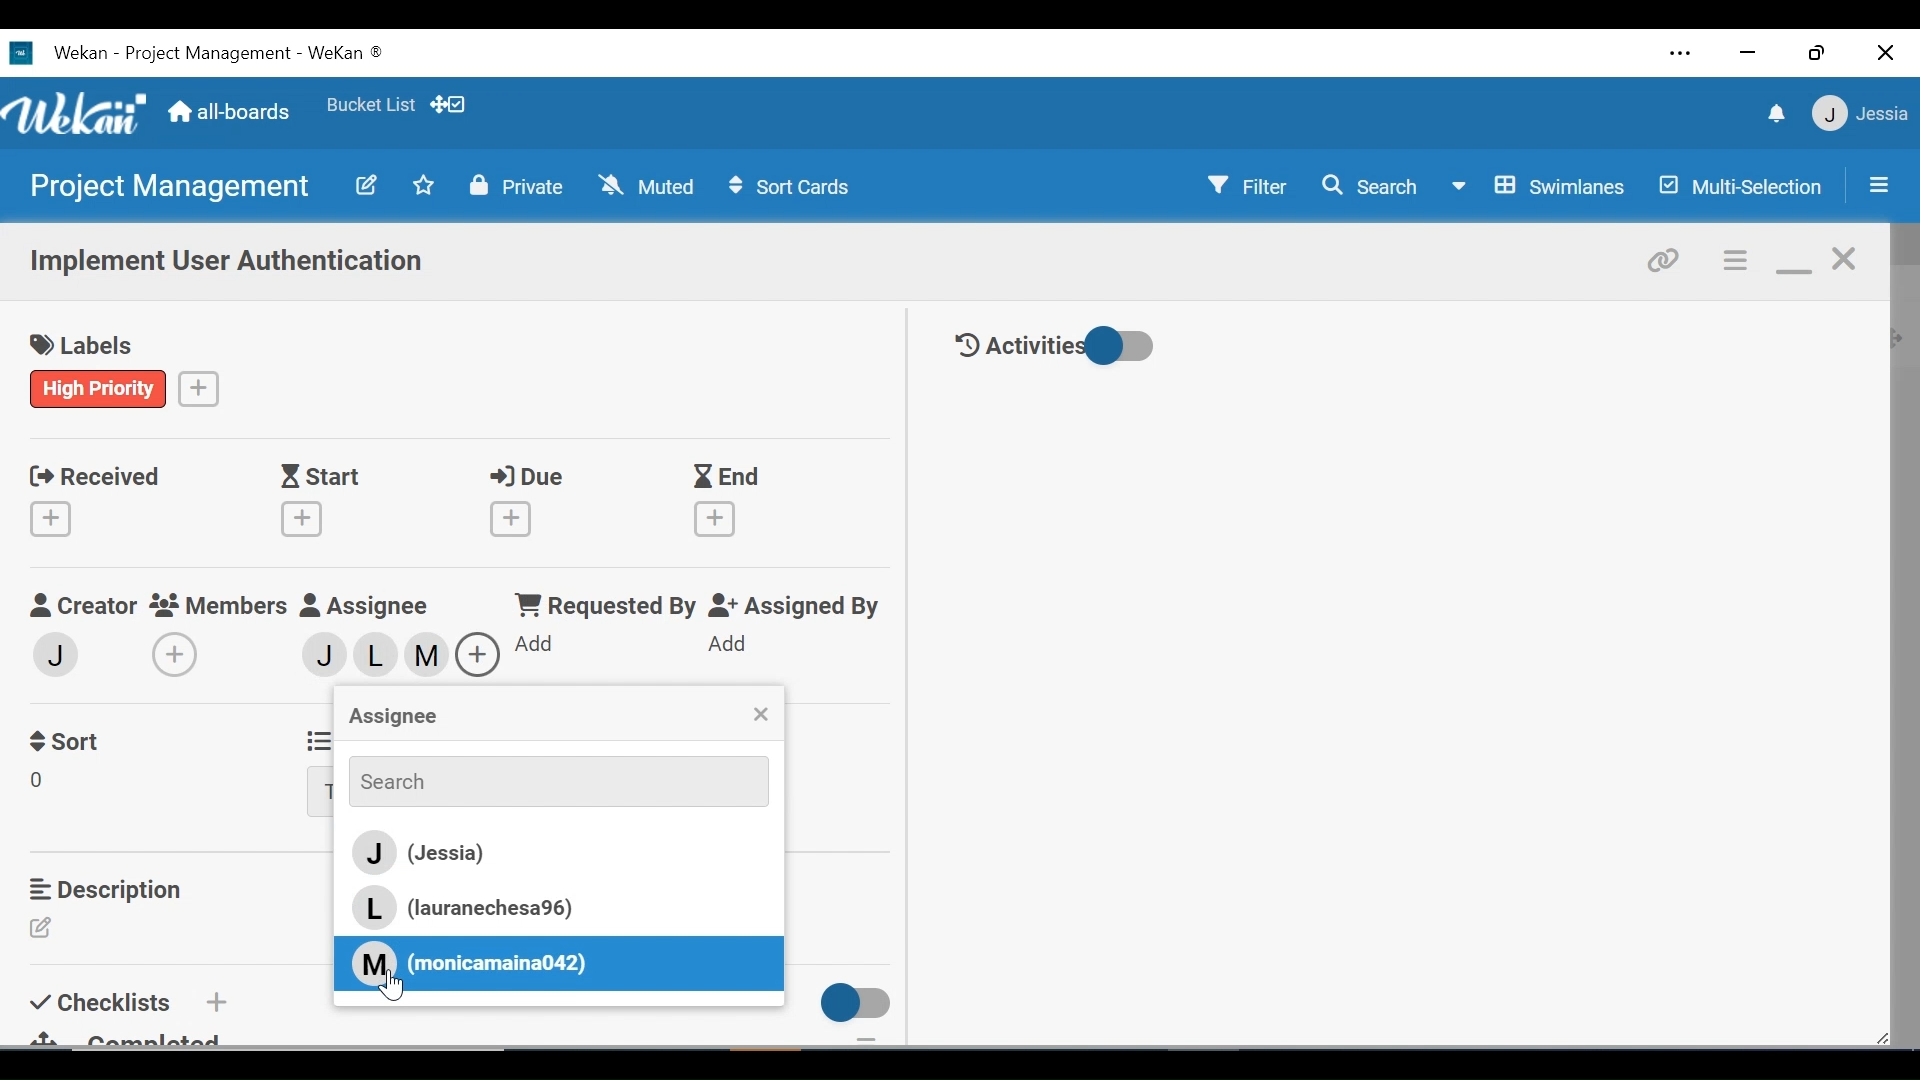 The height and width of the screenshot is (1080, 1920). Describe the element at coordinates (1682, 56) in the screenshot. I see `Settings and more` at that location.